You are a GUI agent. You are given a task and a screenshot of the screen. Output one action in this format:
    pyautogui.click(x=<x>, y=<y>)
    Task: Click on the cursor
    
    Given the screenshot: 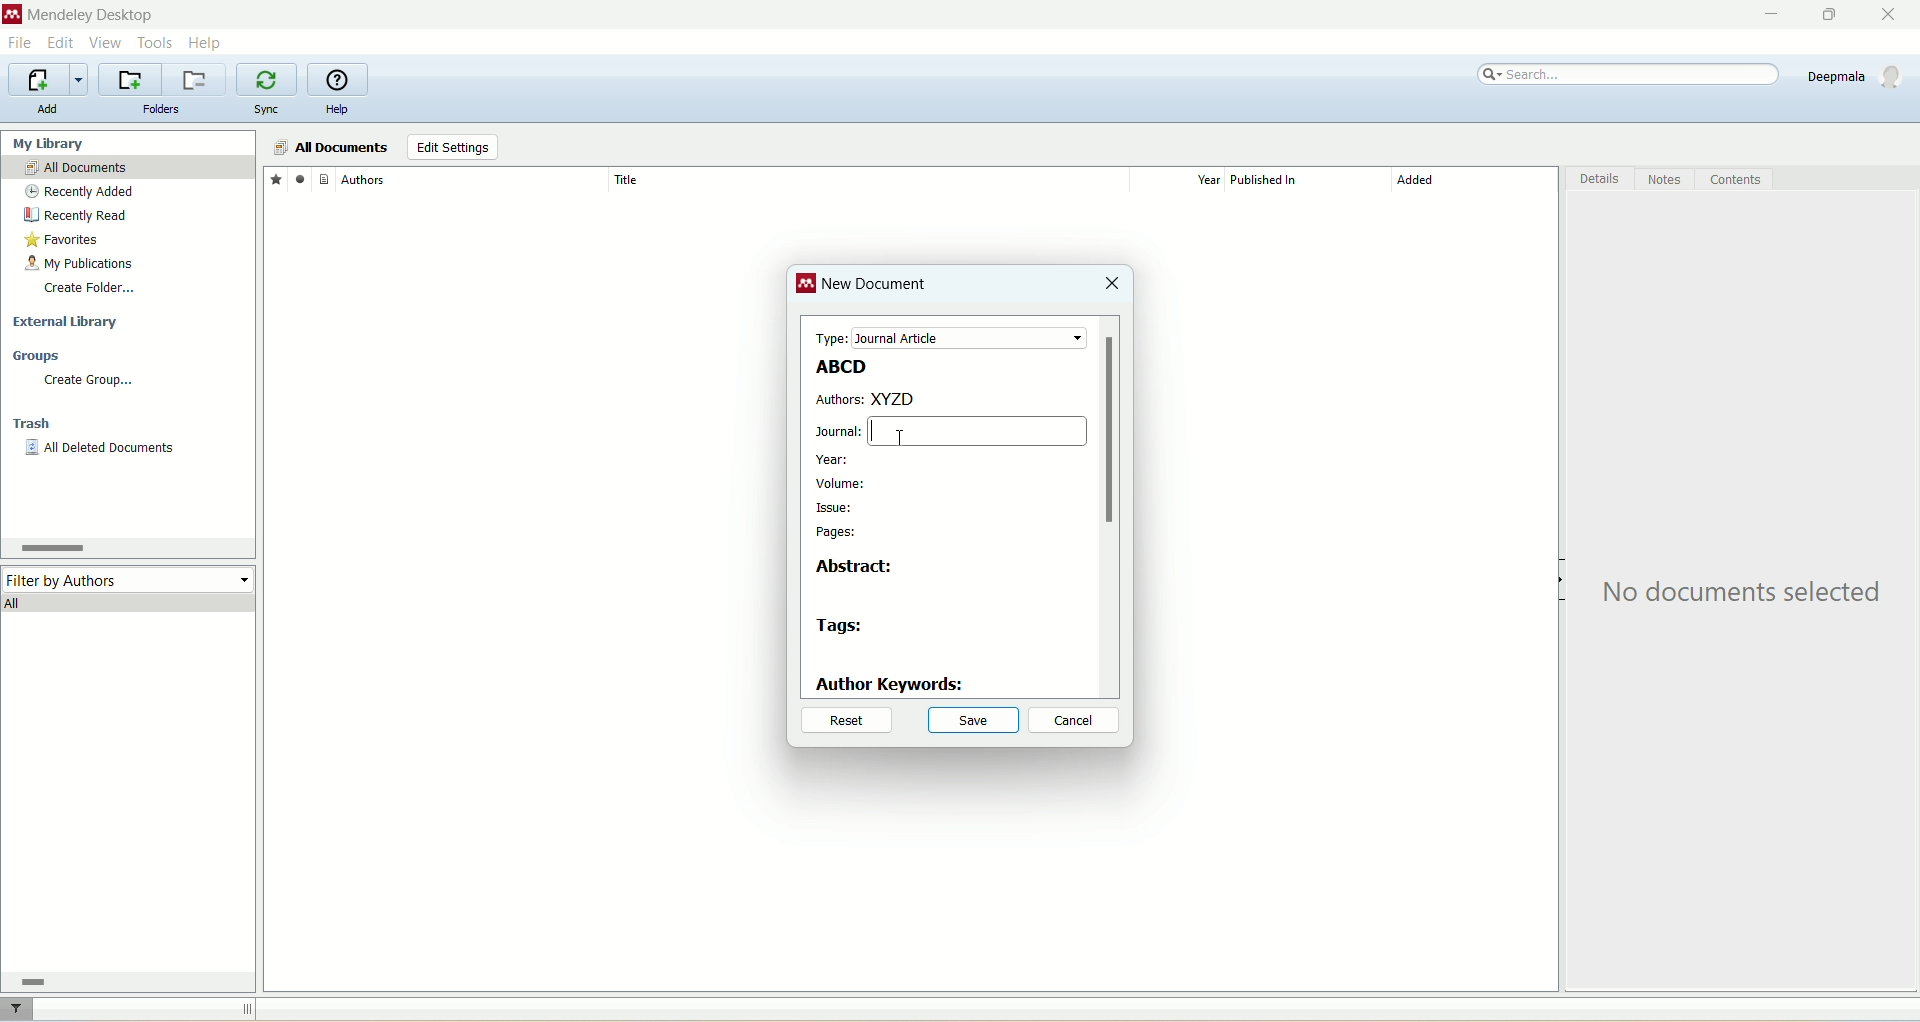 What is the action you would take?
    pyautogui.click(x=873, y=431)
    